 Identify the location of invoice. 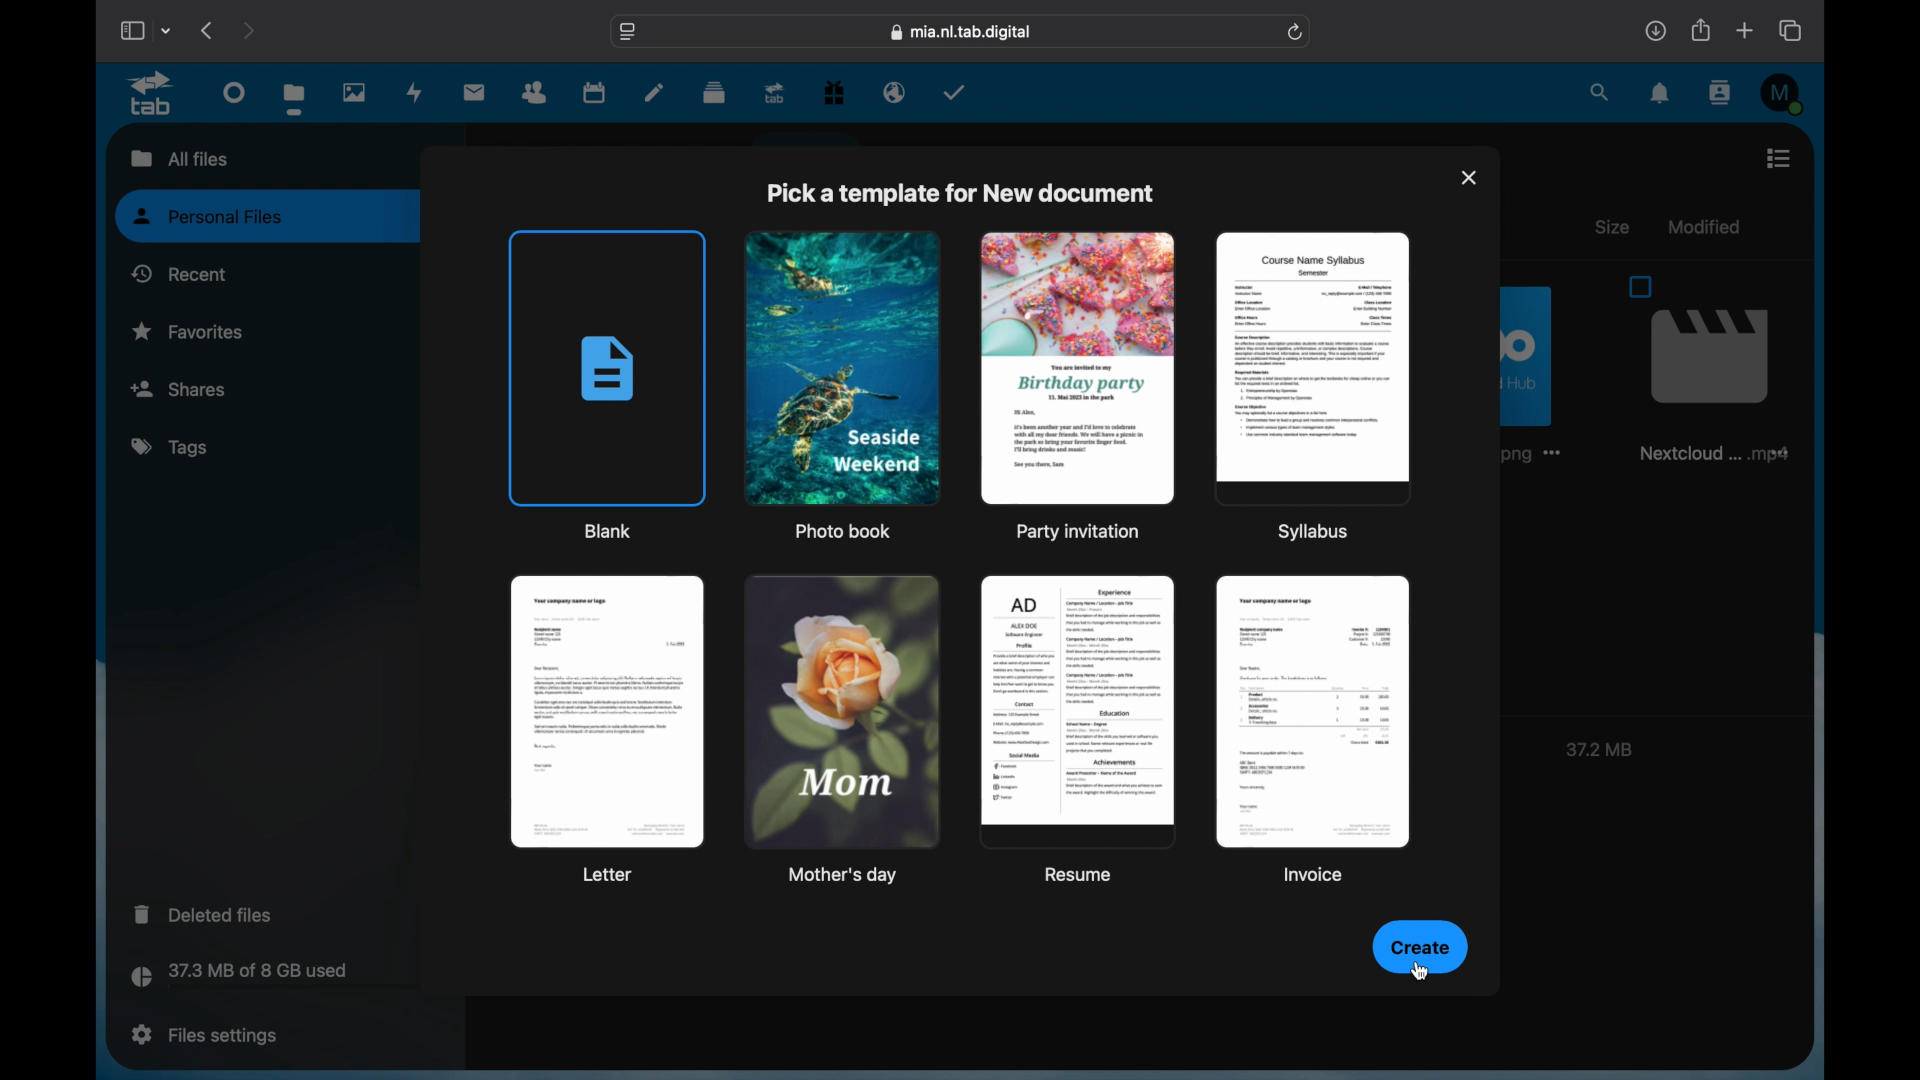
(1314, 728).